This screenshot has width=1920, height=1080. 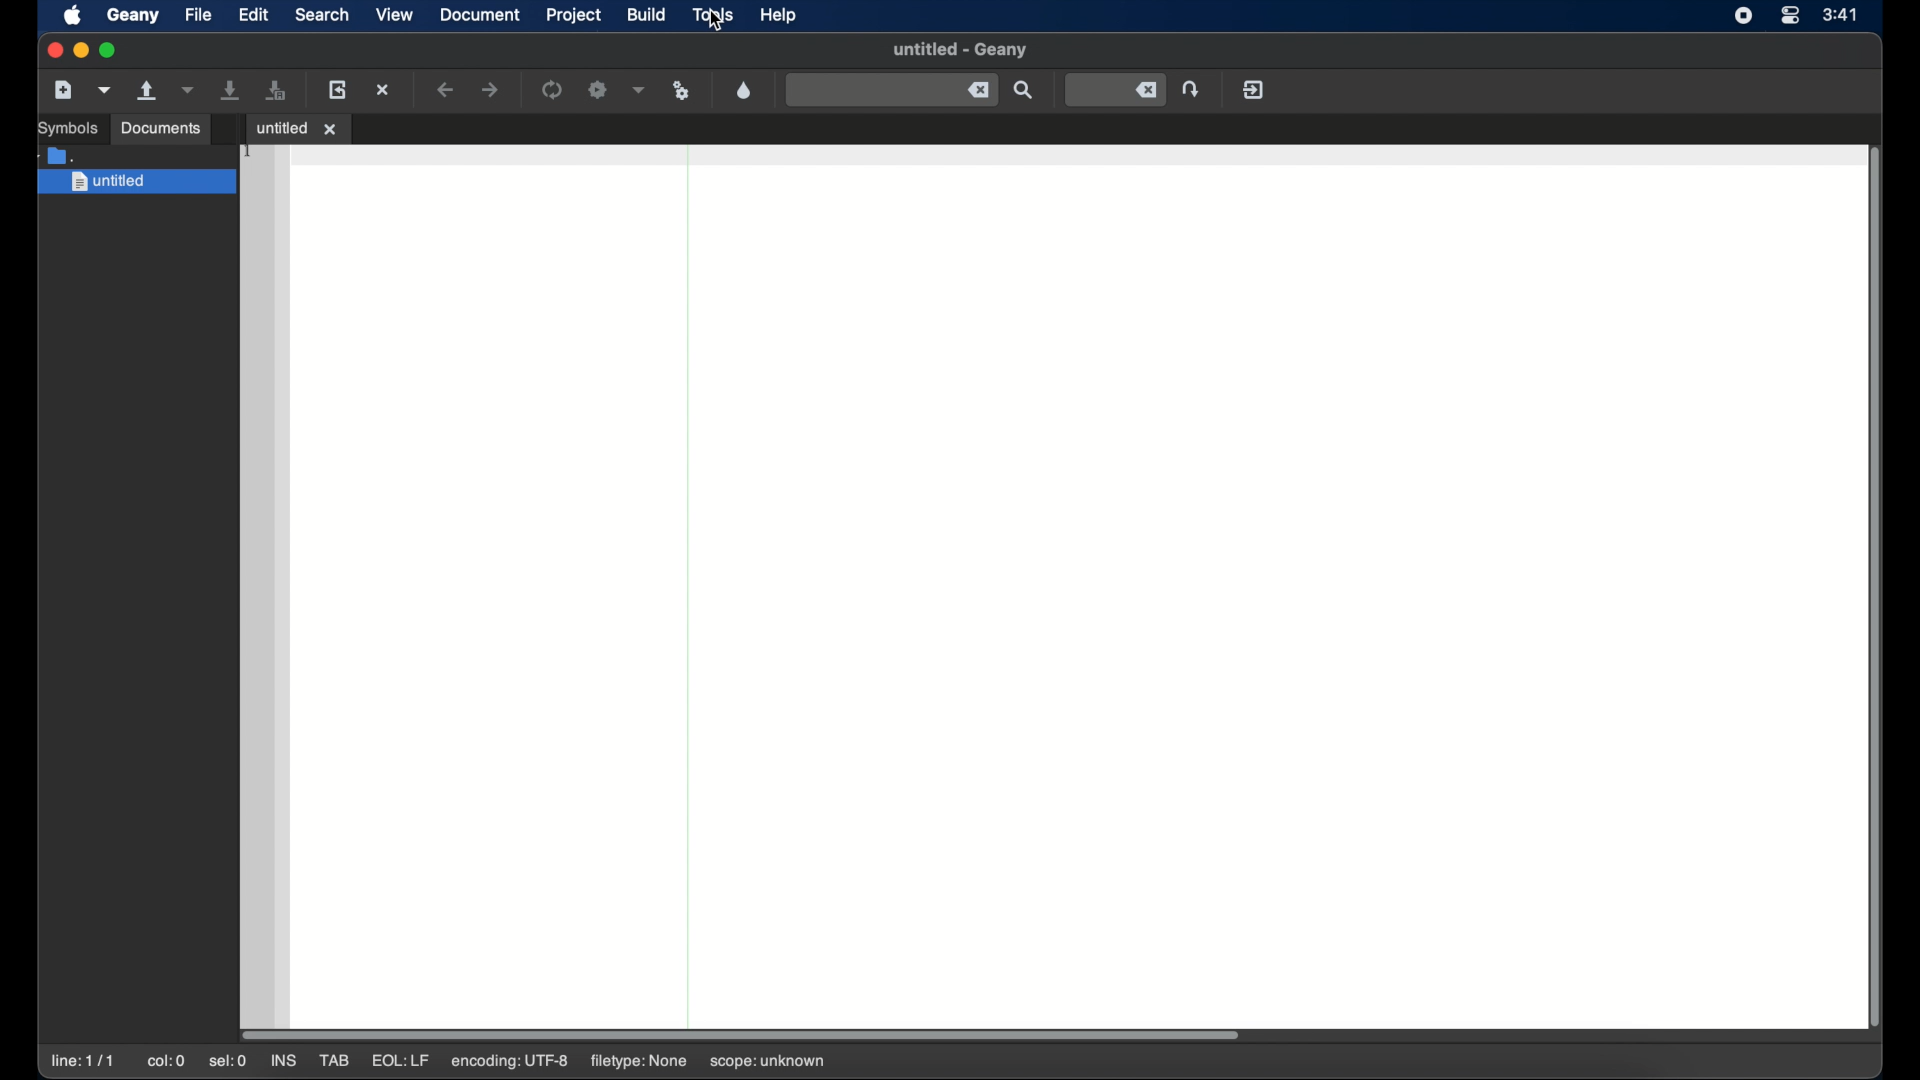 I want to click on document, so click(x=480, y=15).